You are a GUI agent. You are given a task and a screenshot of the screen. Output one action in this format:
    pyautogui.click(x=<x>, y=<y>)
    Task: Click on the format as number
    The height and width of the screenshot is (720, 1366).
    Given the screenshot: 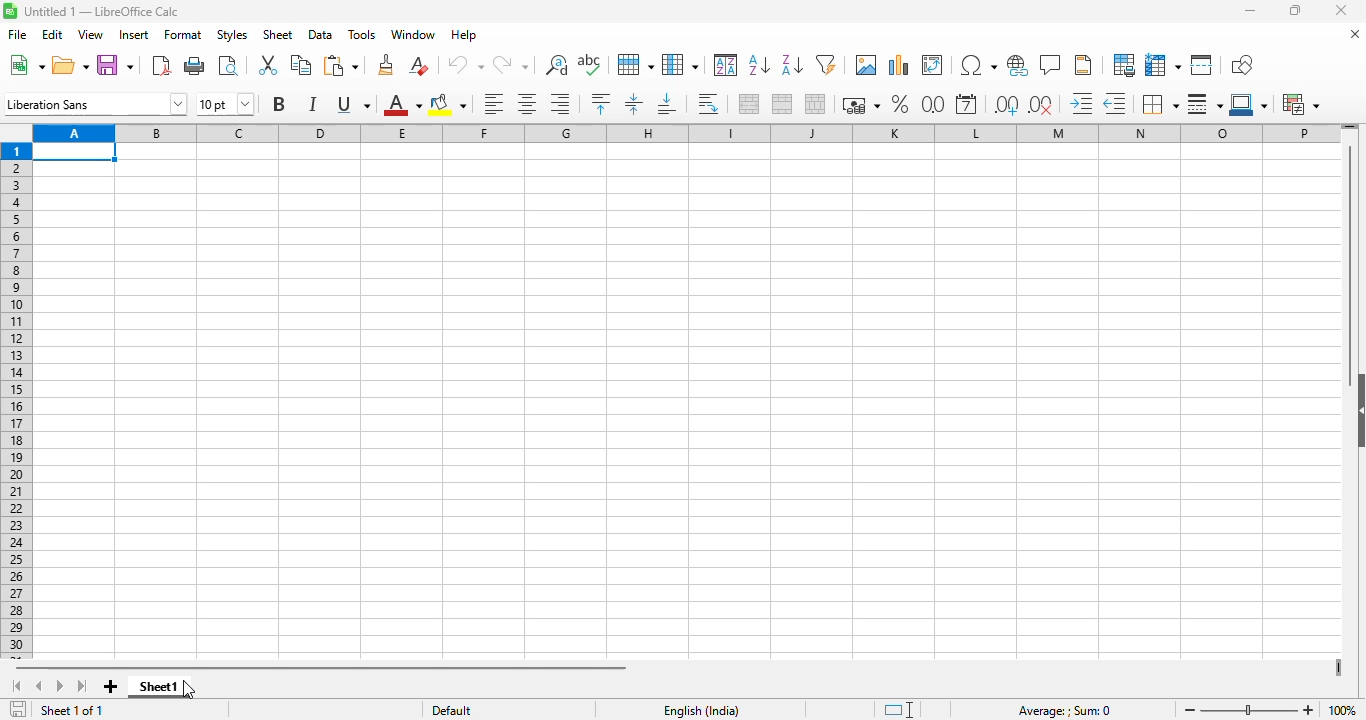 What is the action you would take?
    pyautogui.click(x=934, y=103)
    